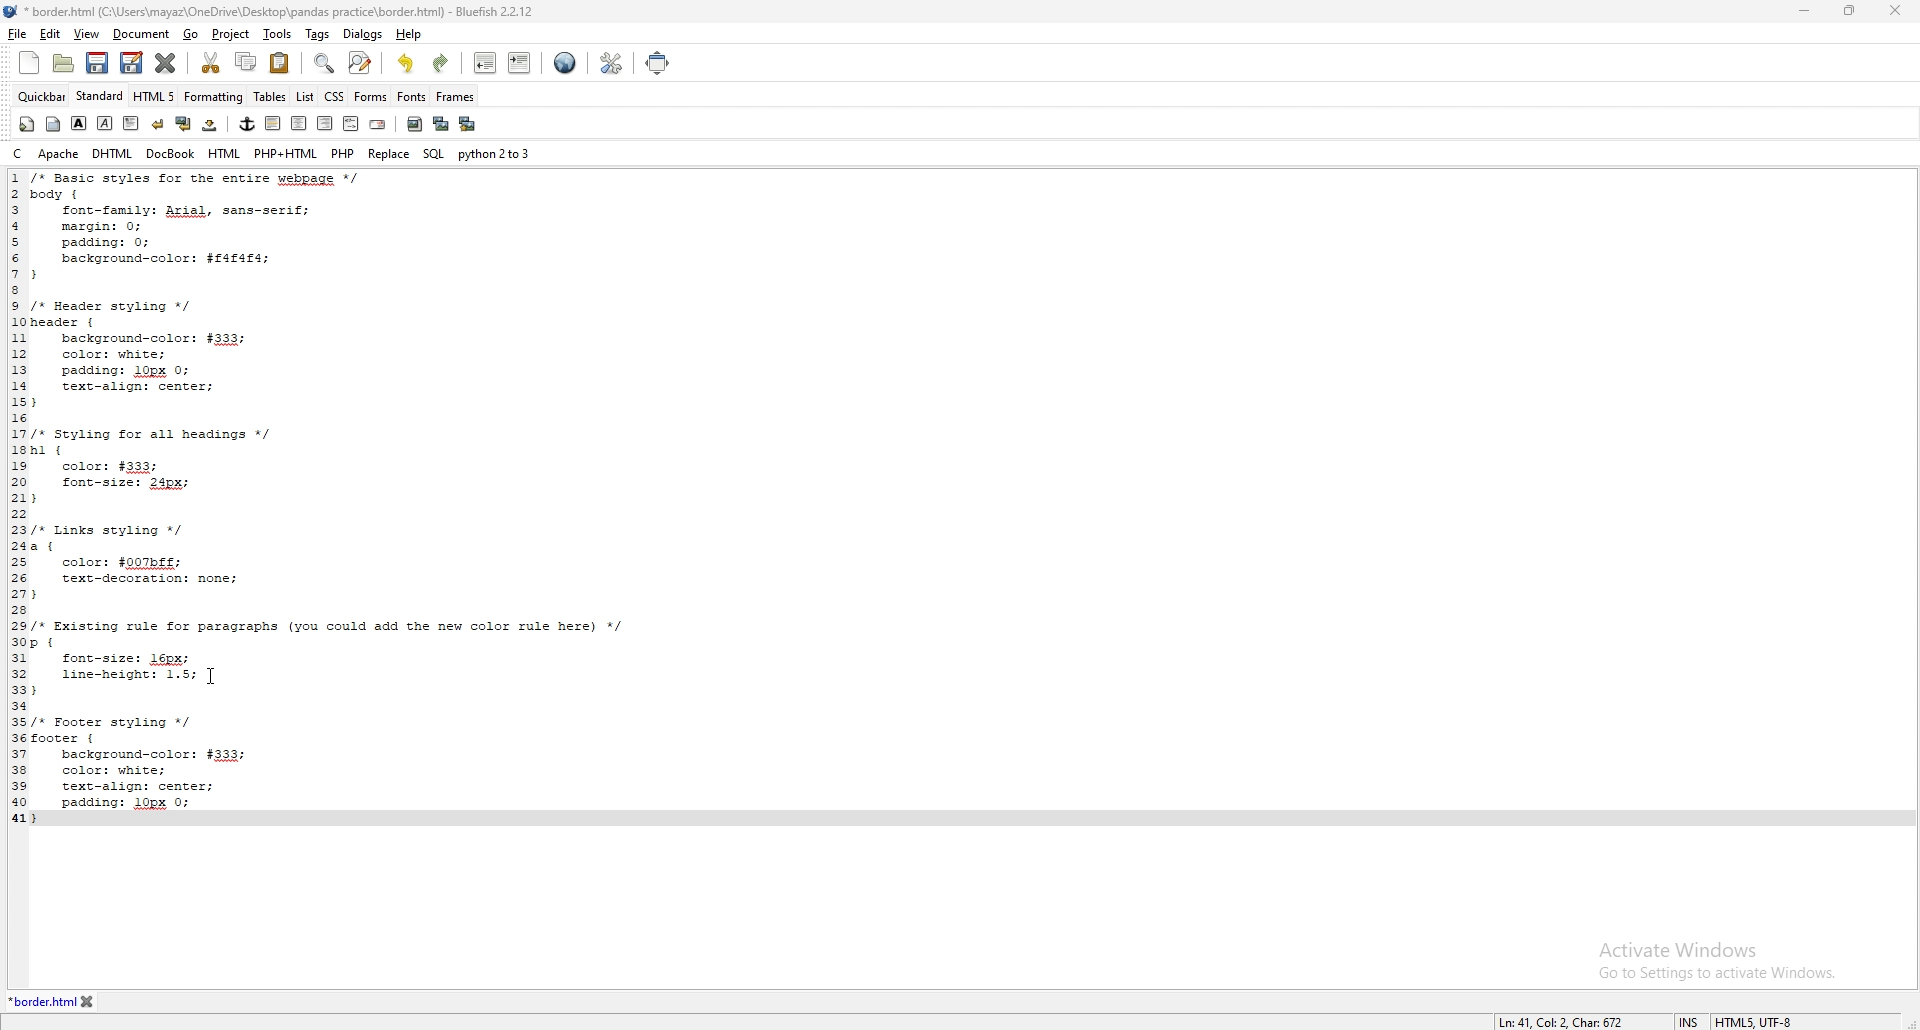  What do you see at coordinates (285, 153) in the screenshot?
I see `php+html` at bounding box center [285, 153].